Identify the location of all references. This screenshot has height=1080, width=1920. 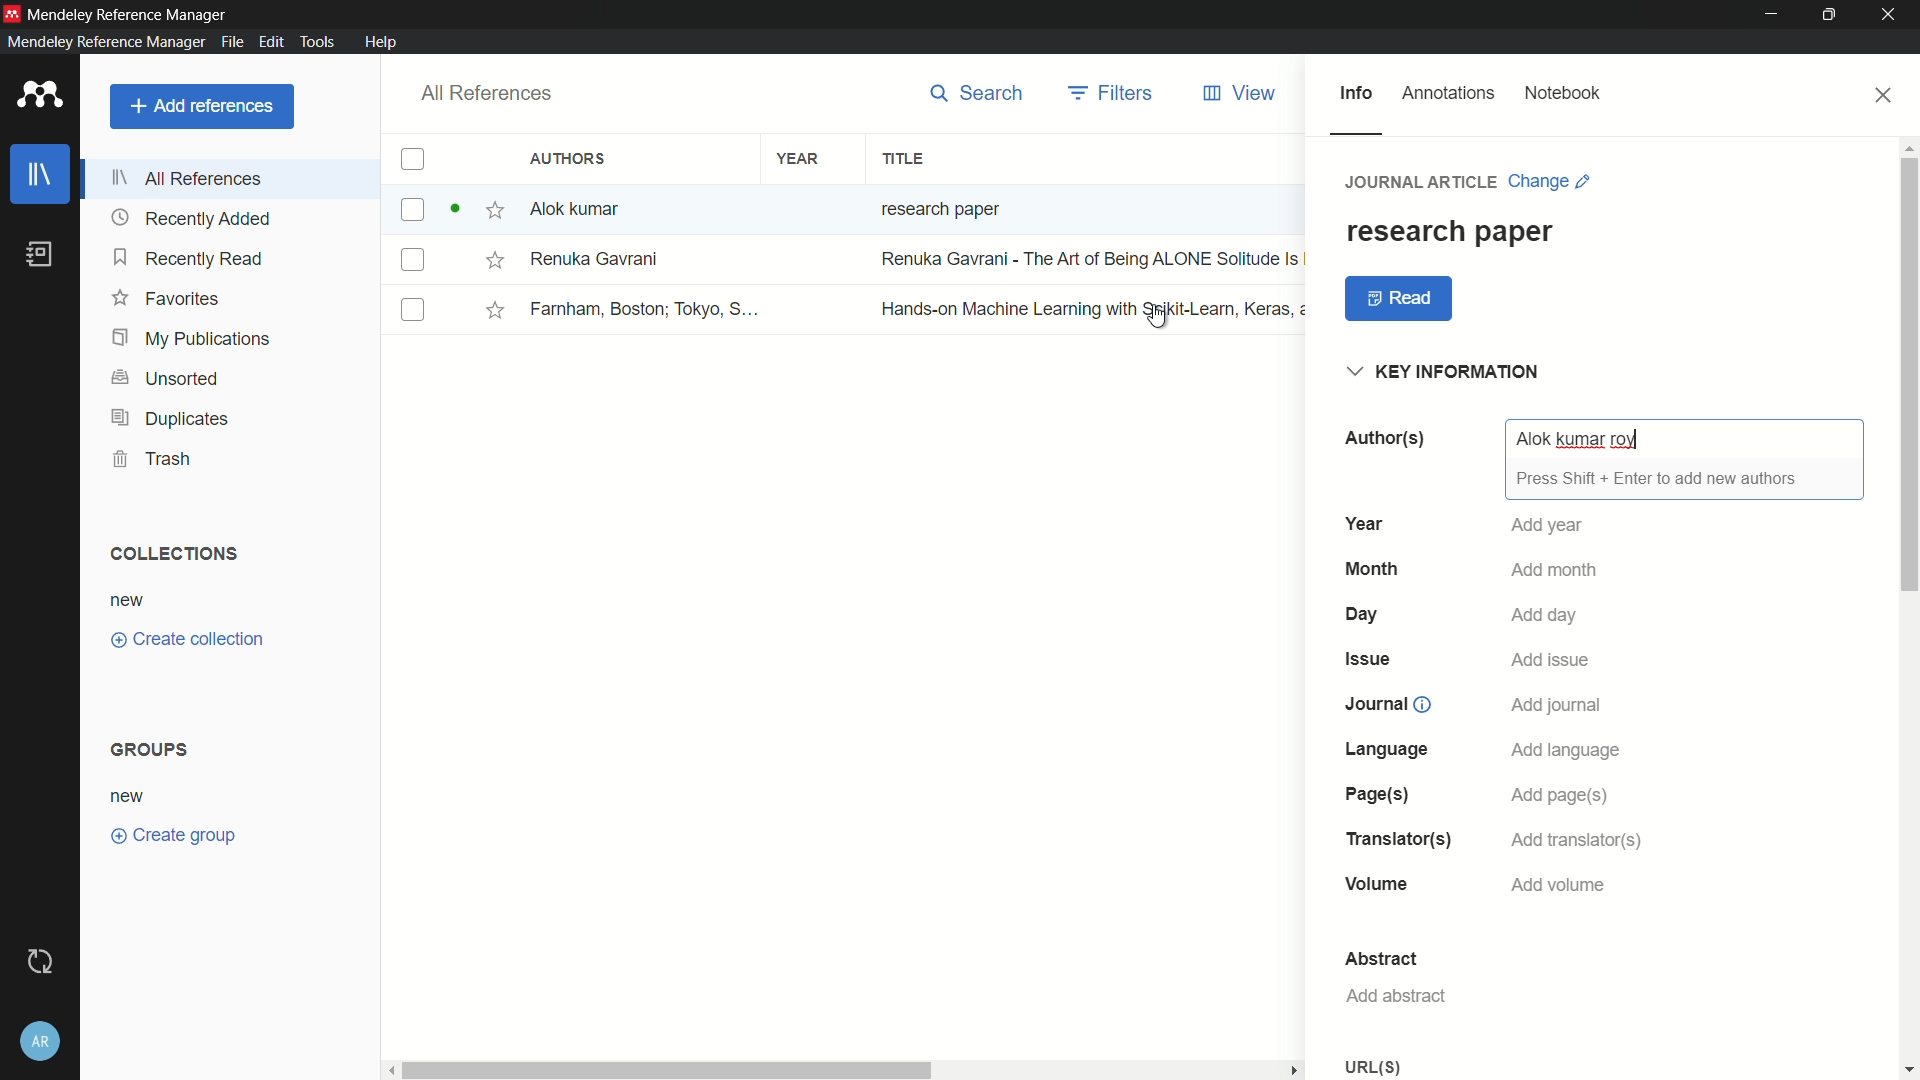
(189, 178).